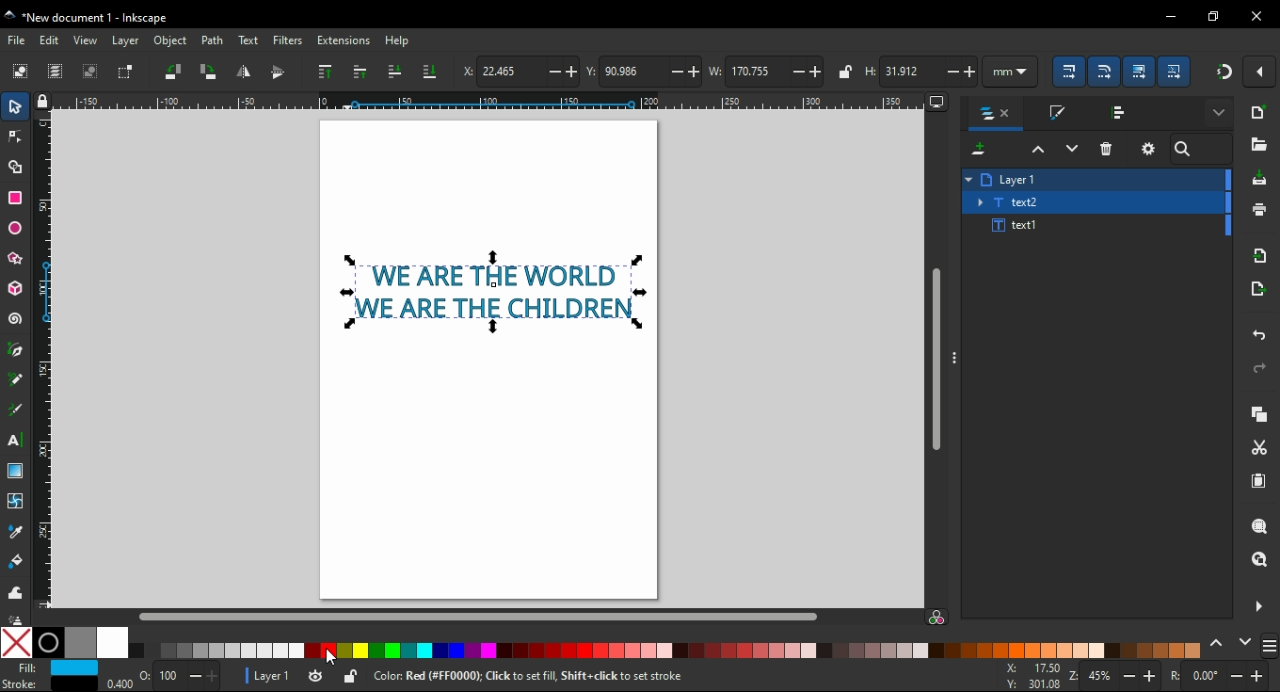  I want to click on edit, so click(52, 41).